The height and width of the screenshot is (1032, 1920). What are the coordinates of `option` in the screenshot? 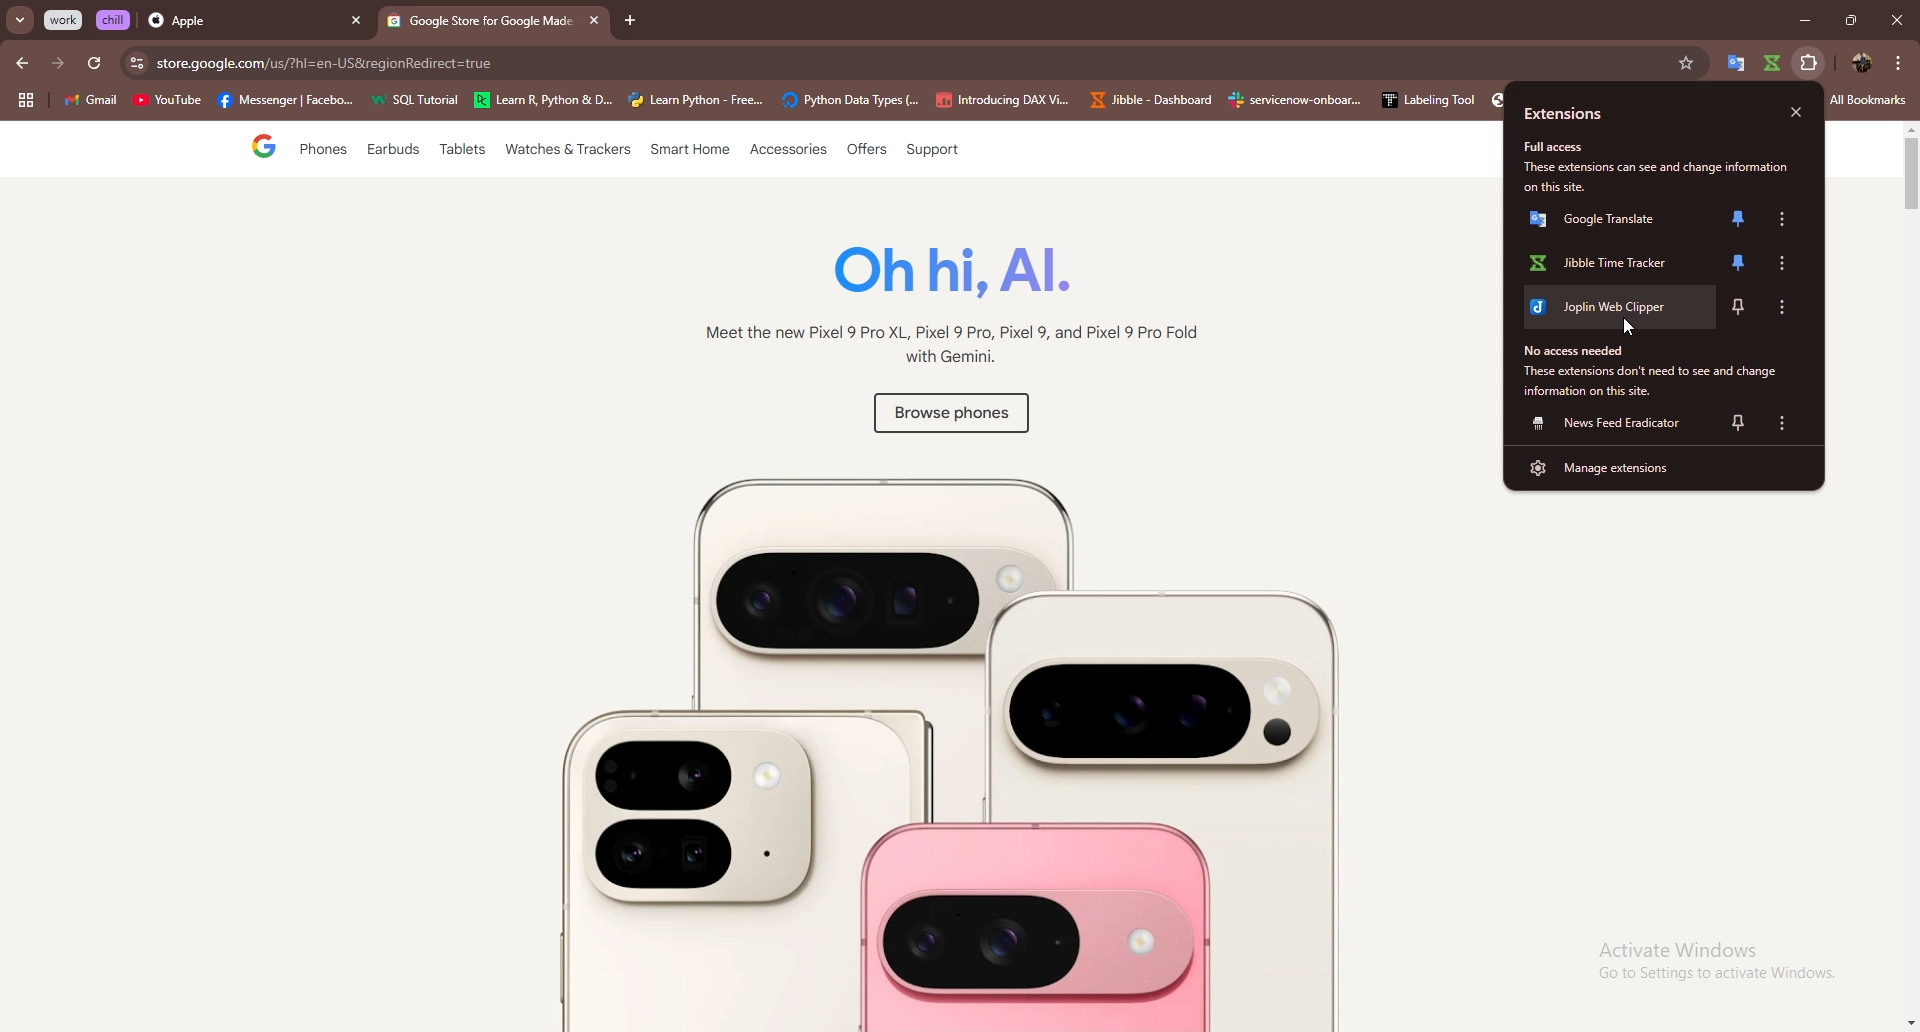 It's located at (1788, 263).